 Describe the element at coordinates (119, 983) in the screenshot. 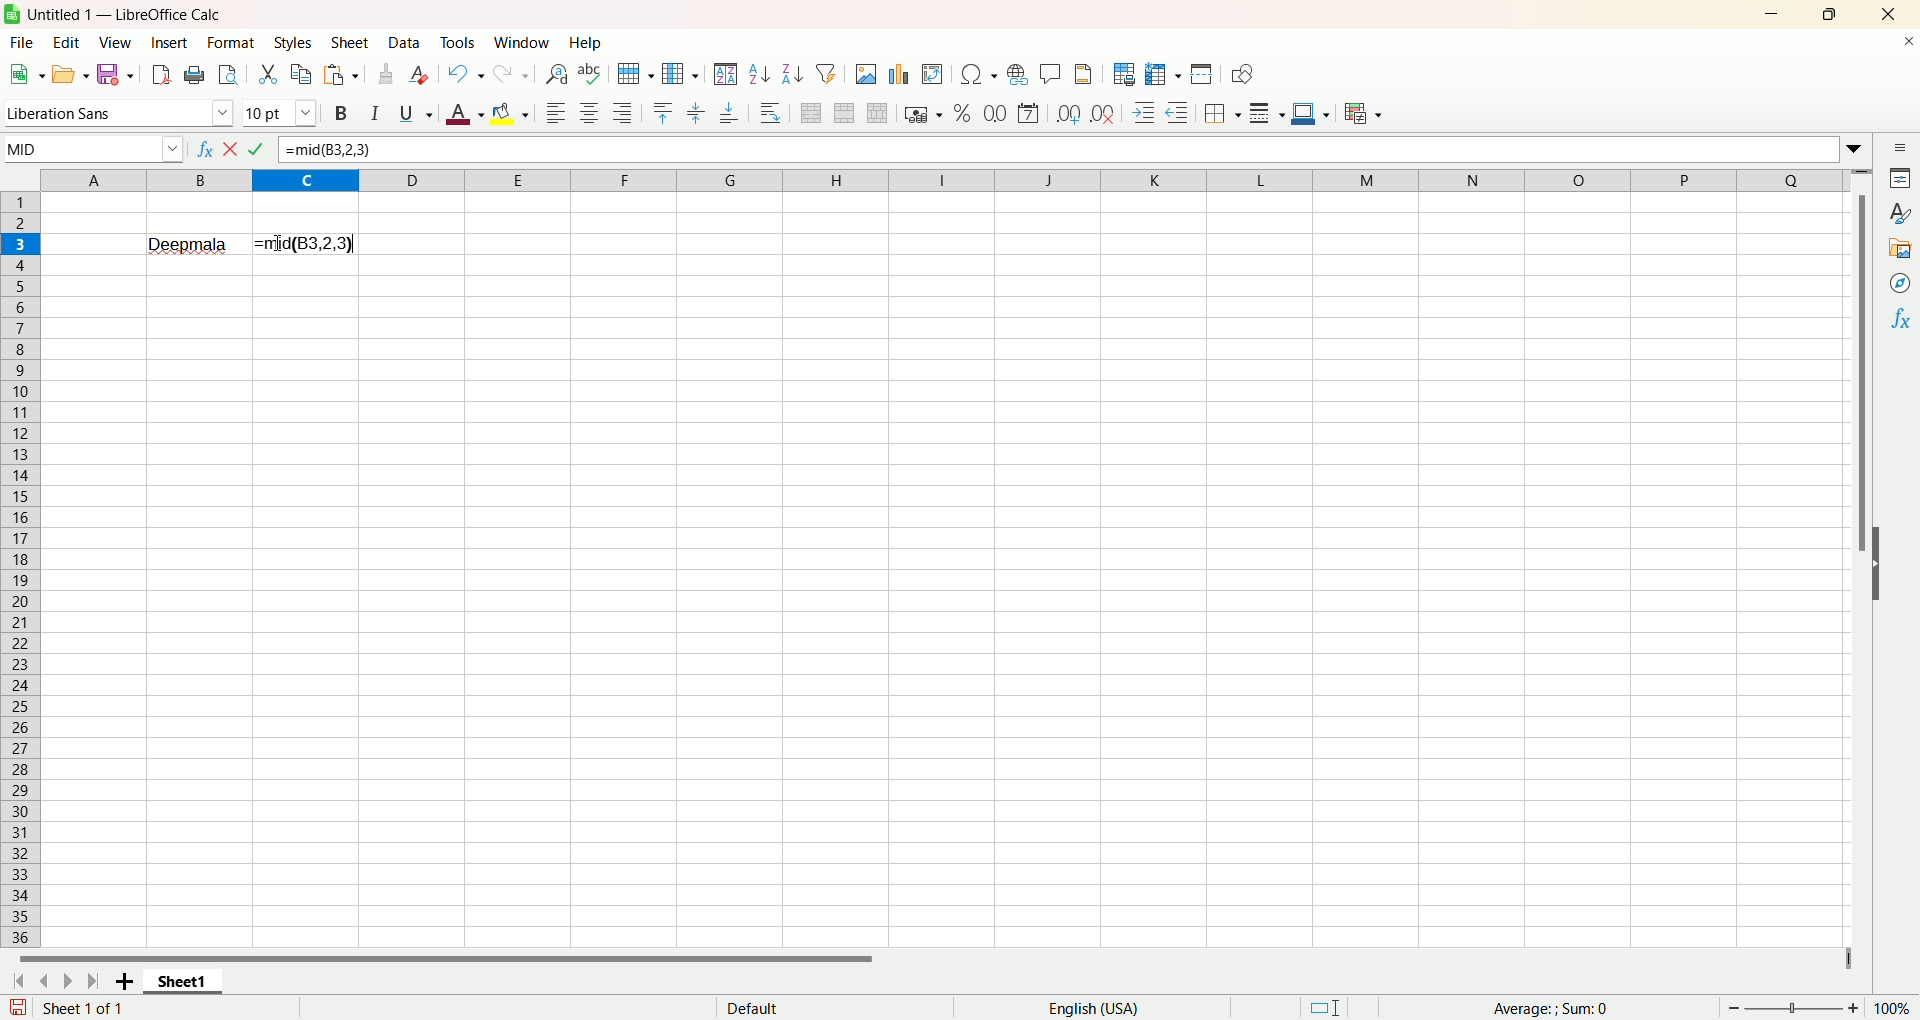

I see `new sheet` at that location.